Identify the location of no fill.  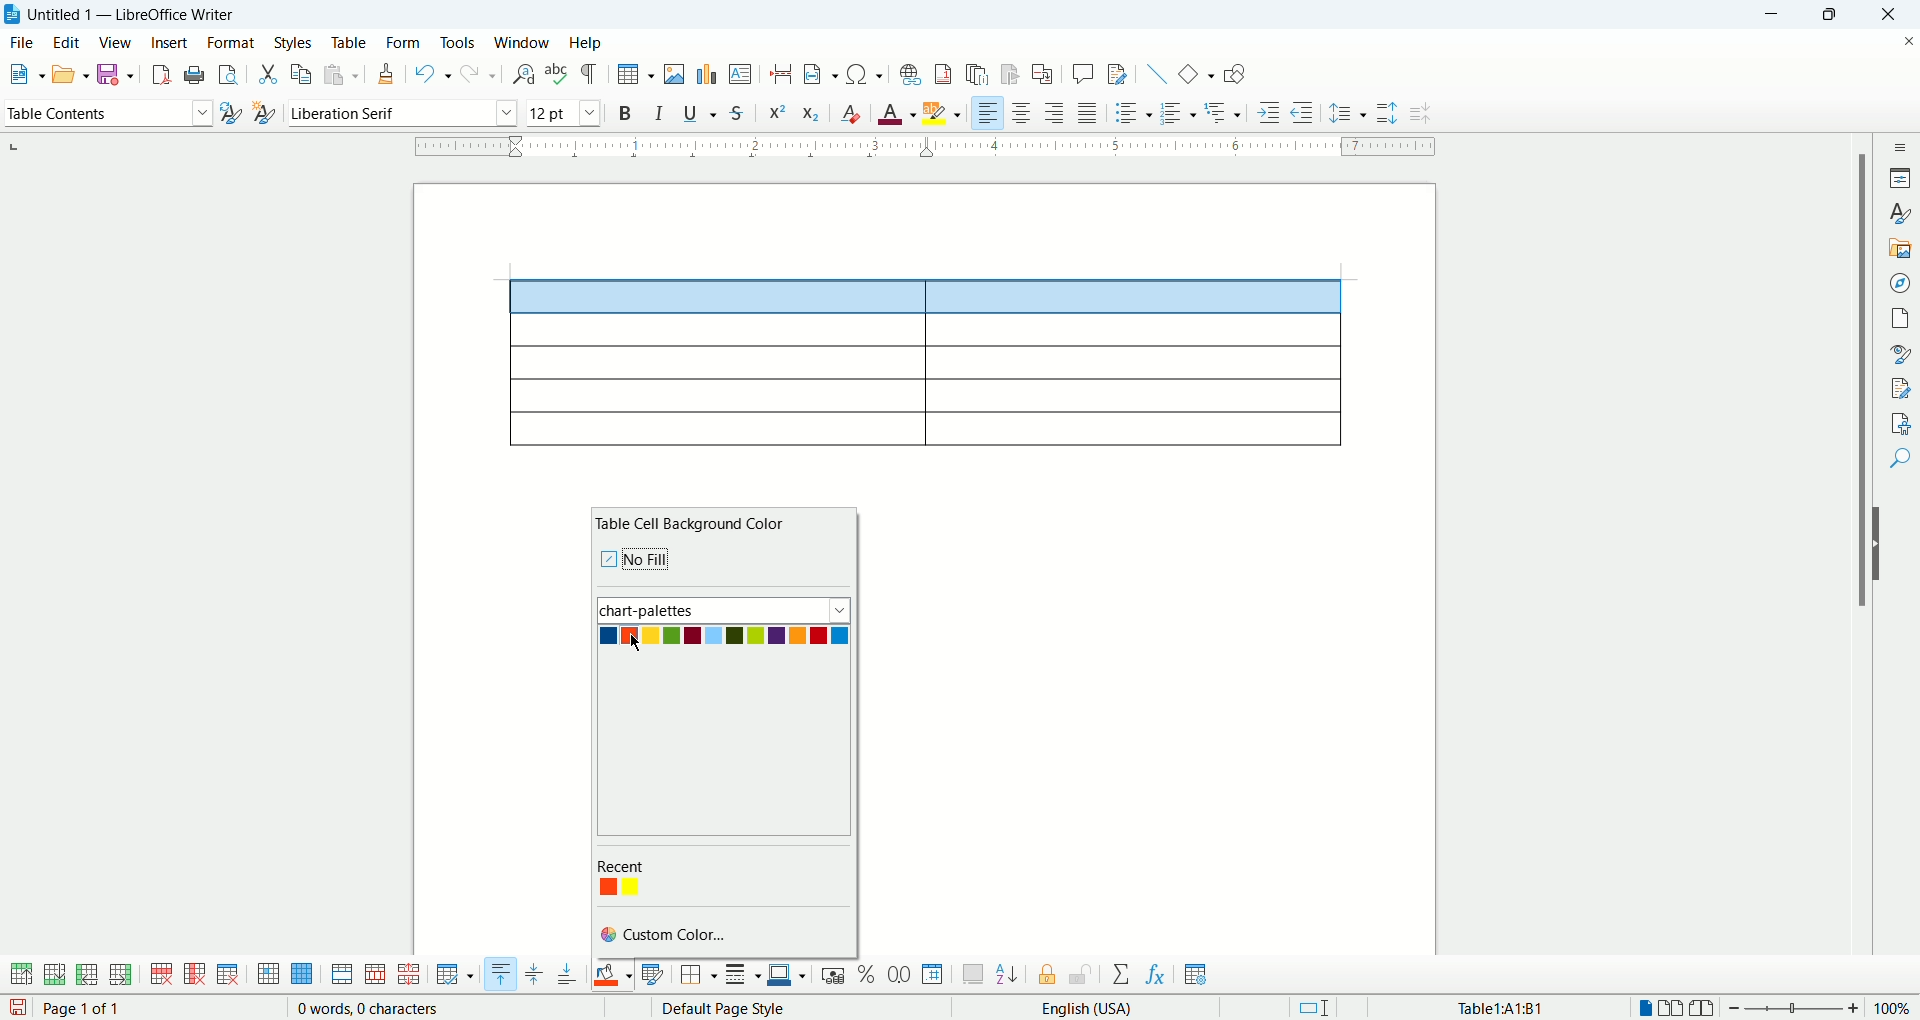
(657, 556).